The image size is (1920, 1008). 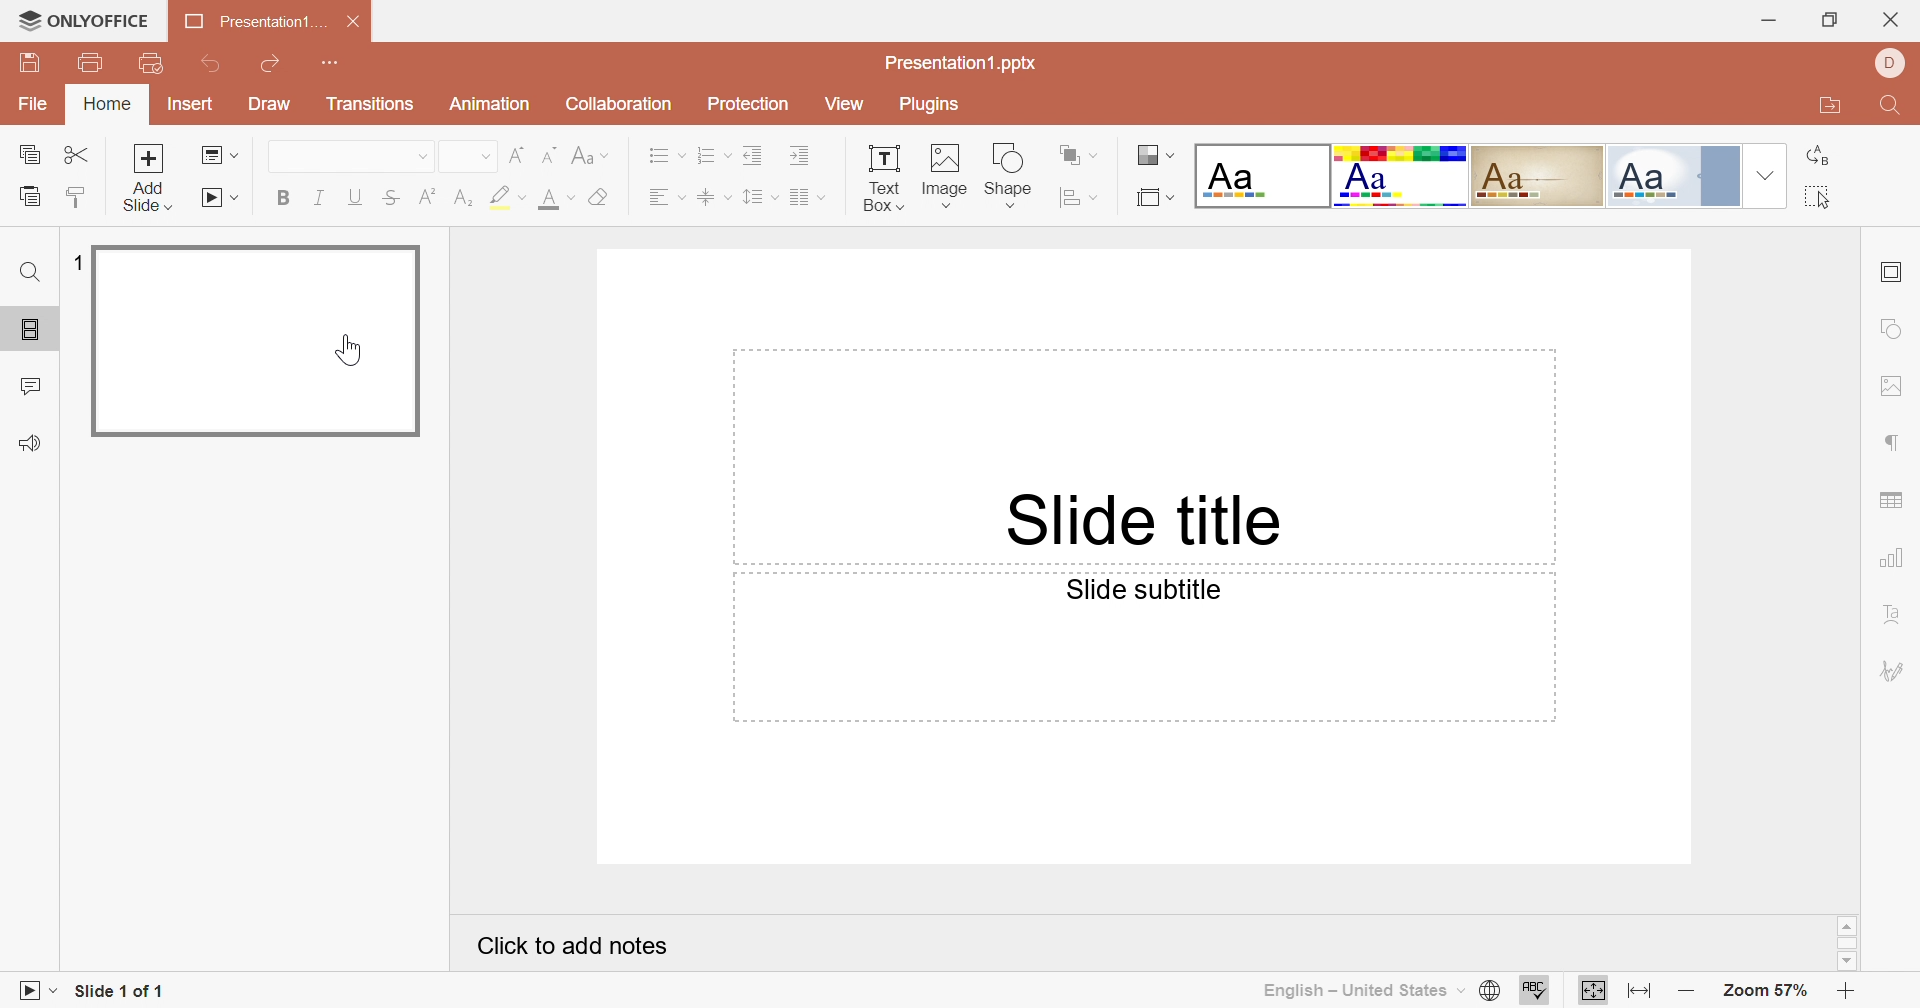 What do you see at coordinates (235, 198) in the screenshot?
I see `Drop Down` at bounding box center [235, 198].